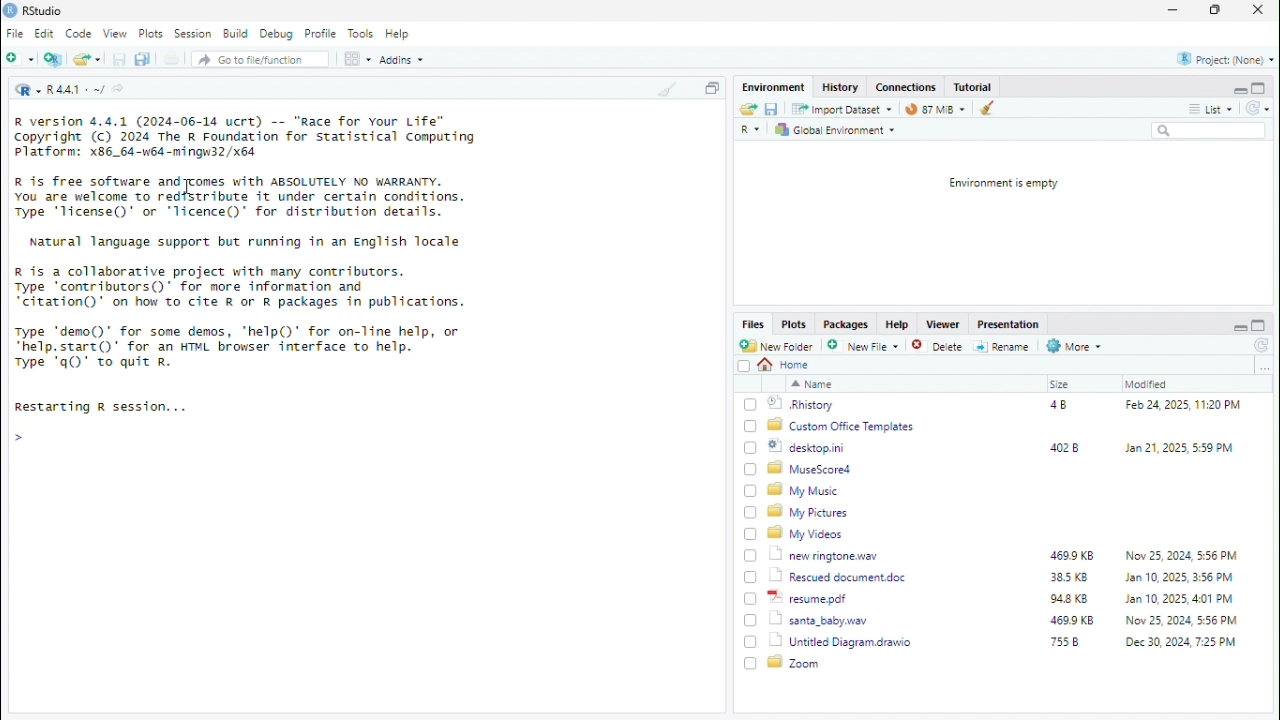 Image resolution: width=1280 pixels, height=720 pixels. What do you see at coordinates (751, 663) in the screenshot?
I see `Checkbox` at bounding box center [751, 663].